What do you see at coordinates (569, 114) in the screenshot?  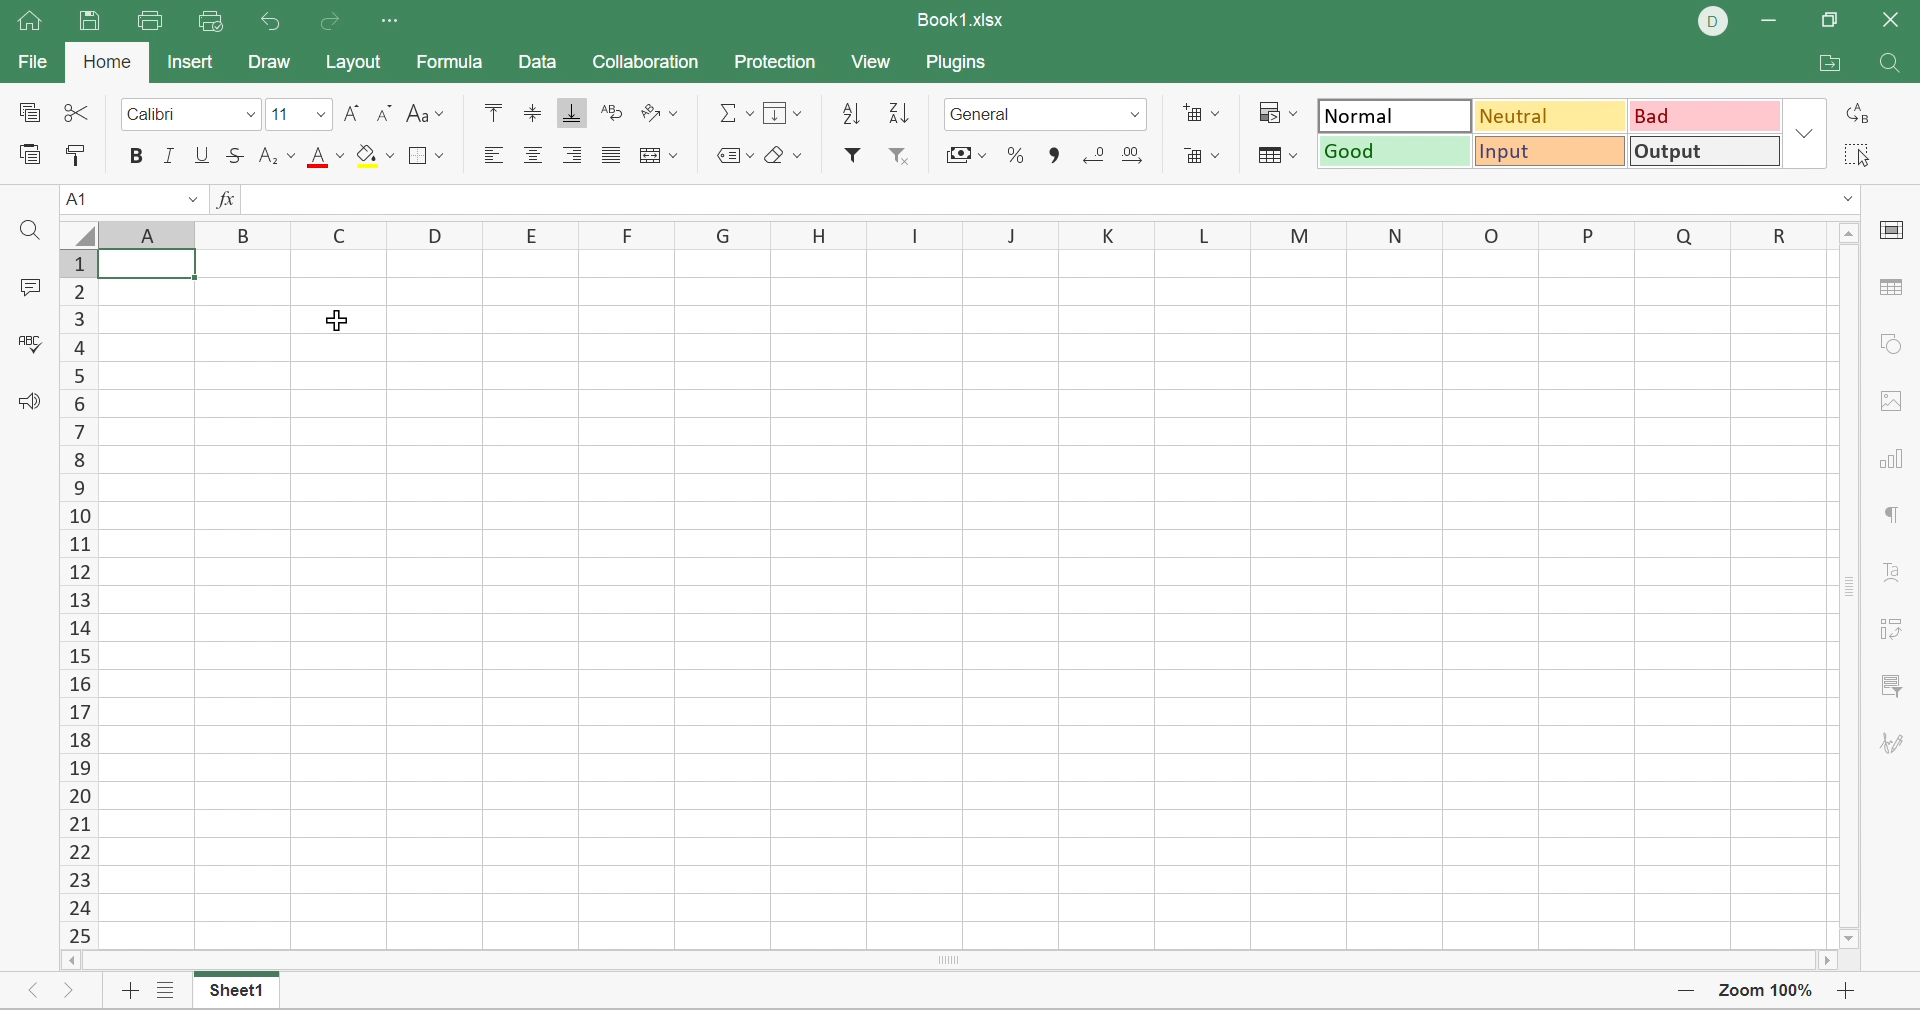 I see `Align Bottom` at bounding box center [569, 114].